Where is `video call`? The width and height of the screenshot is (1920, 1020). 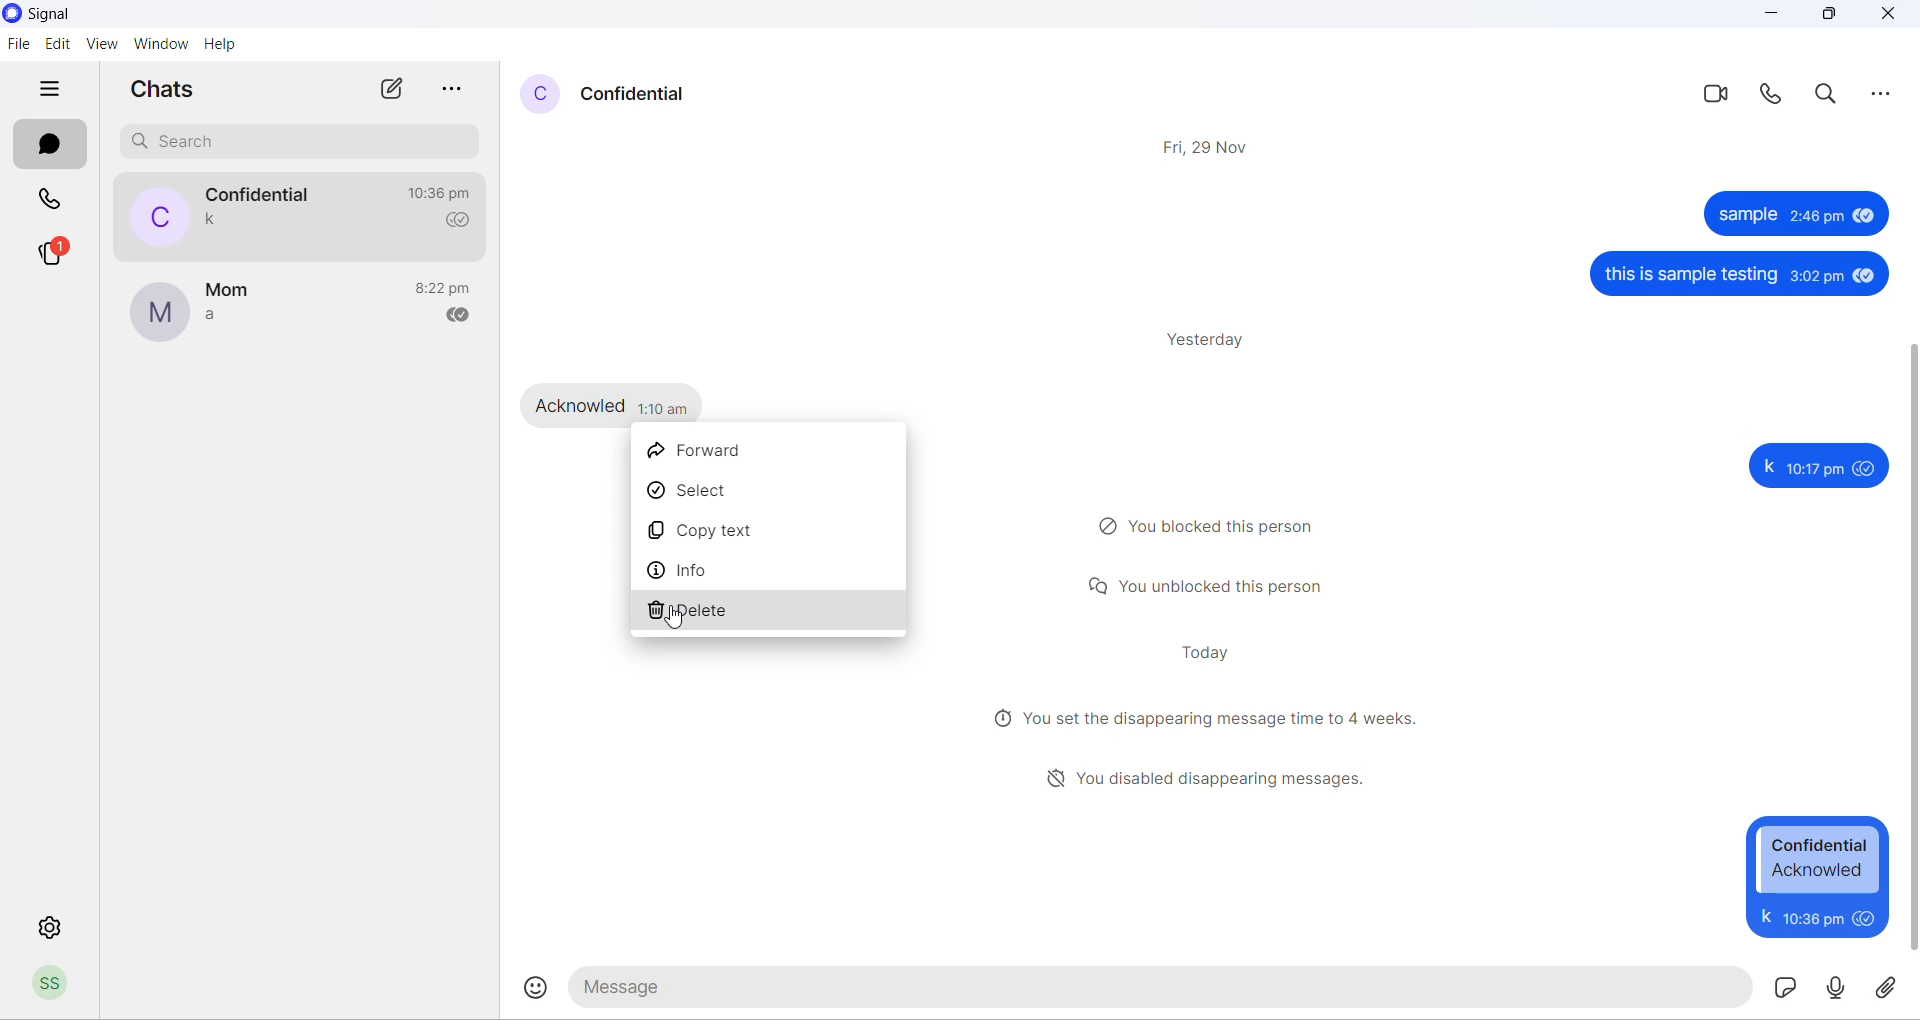 video call is located at coordinates (1713, 97).